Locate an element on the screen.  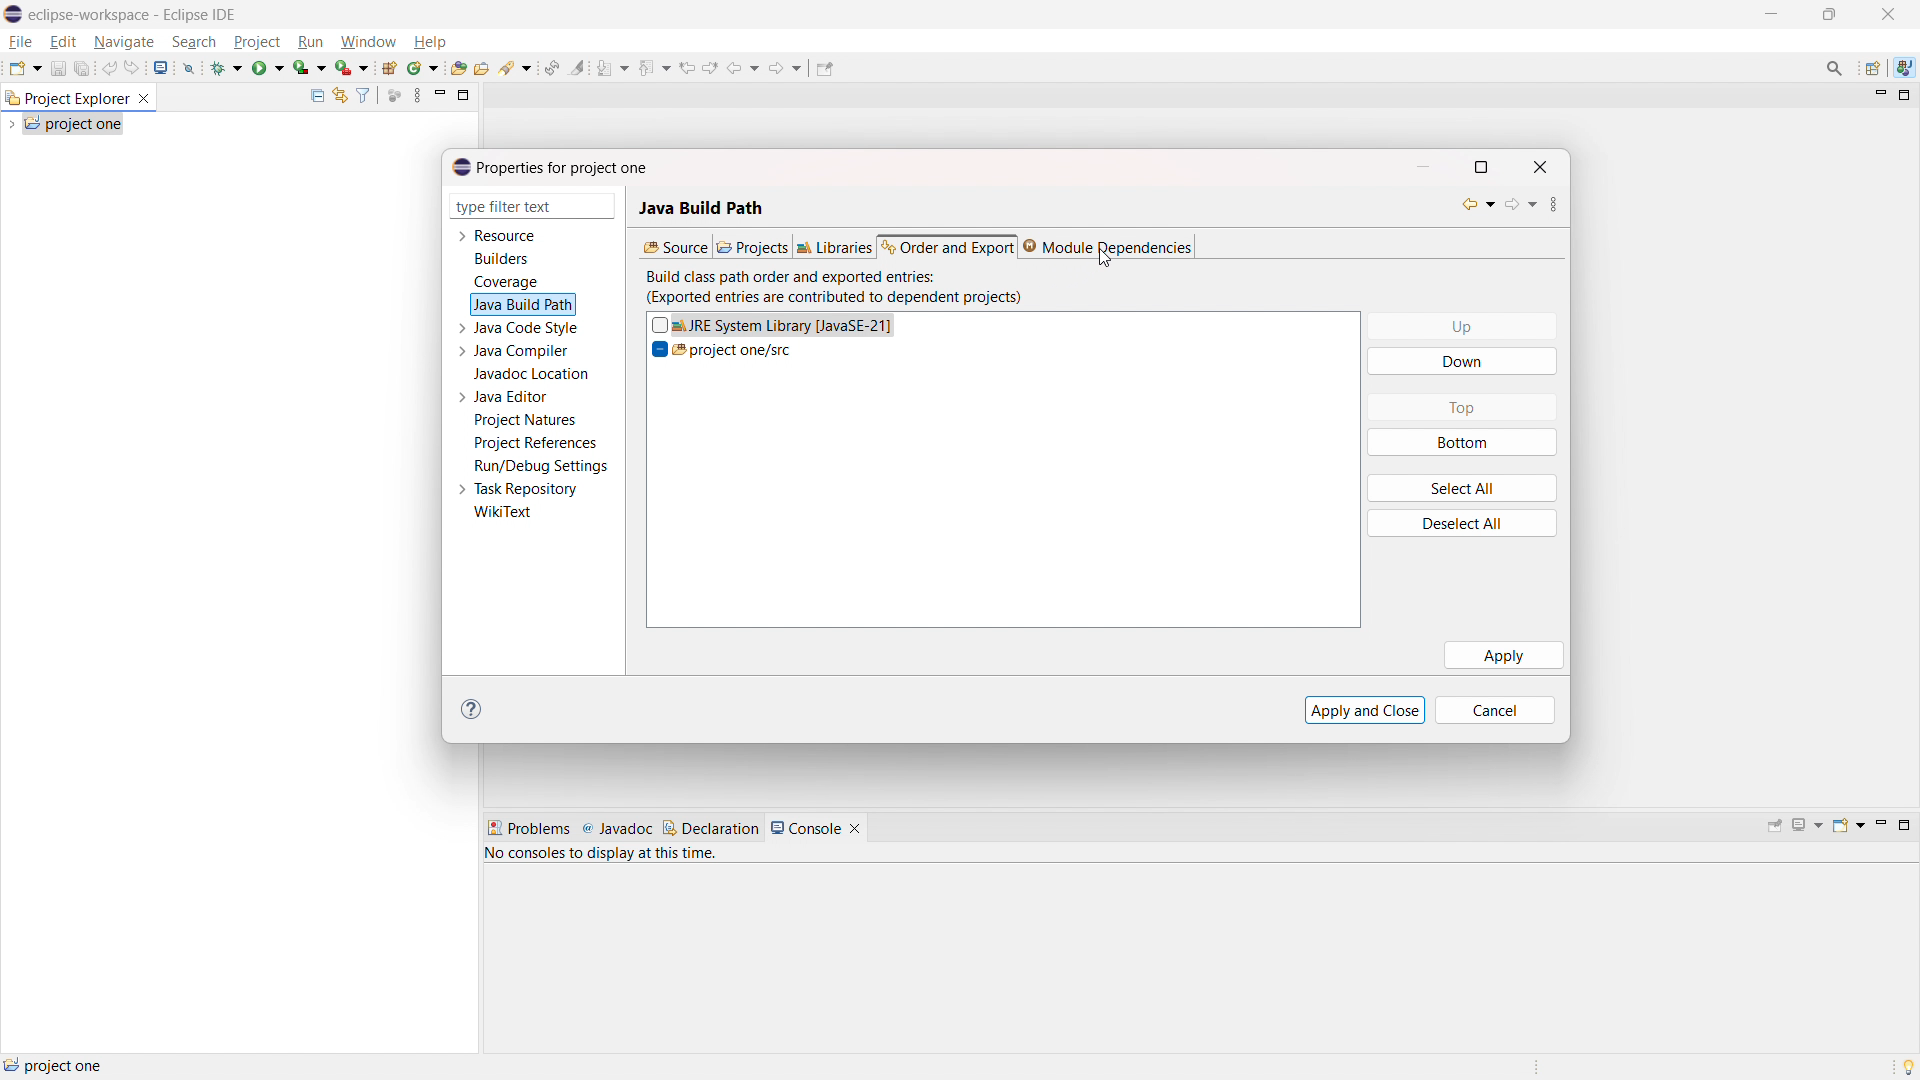
order and export is located at coordinates (949, 247).